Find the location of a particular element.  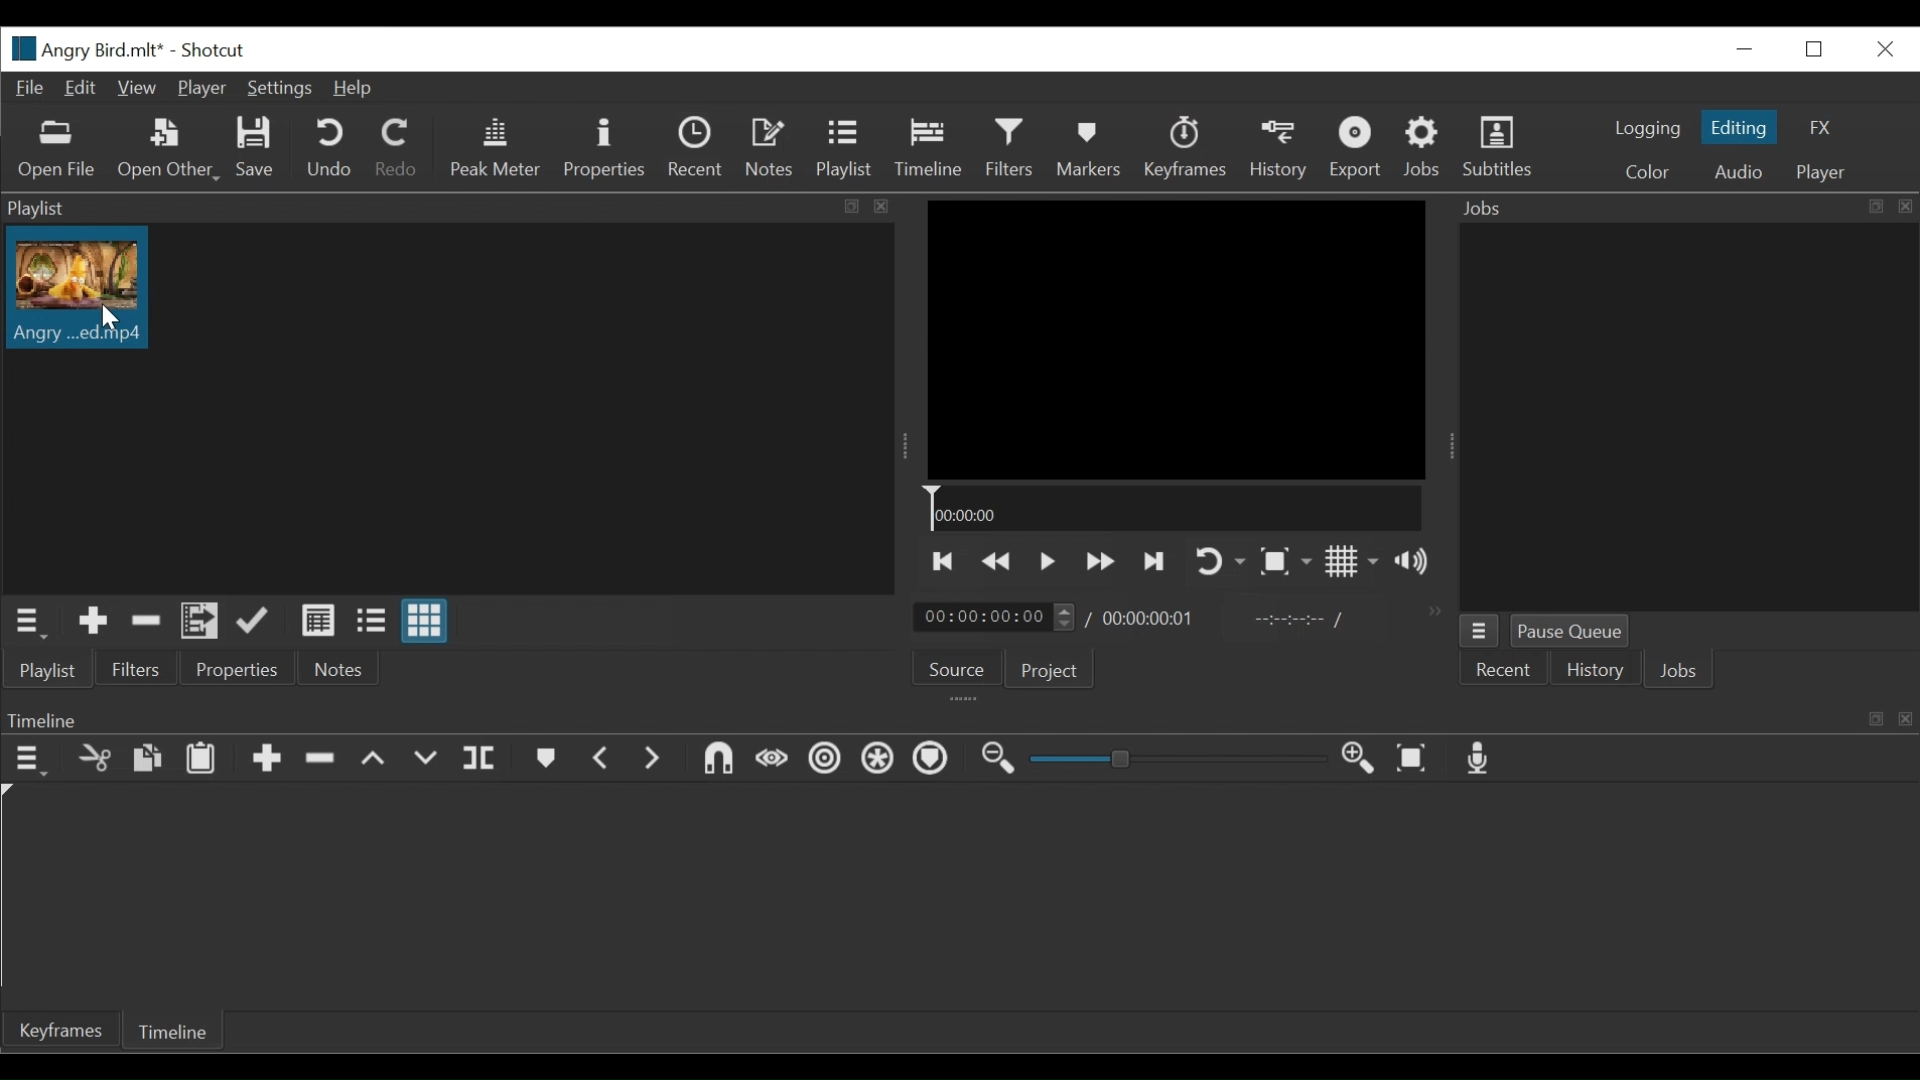

record audio is located at coordinates (1484, 759).